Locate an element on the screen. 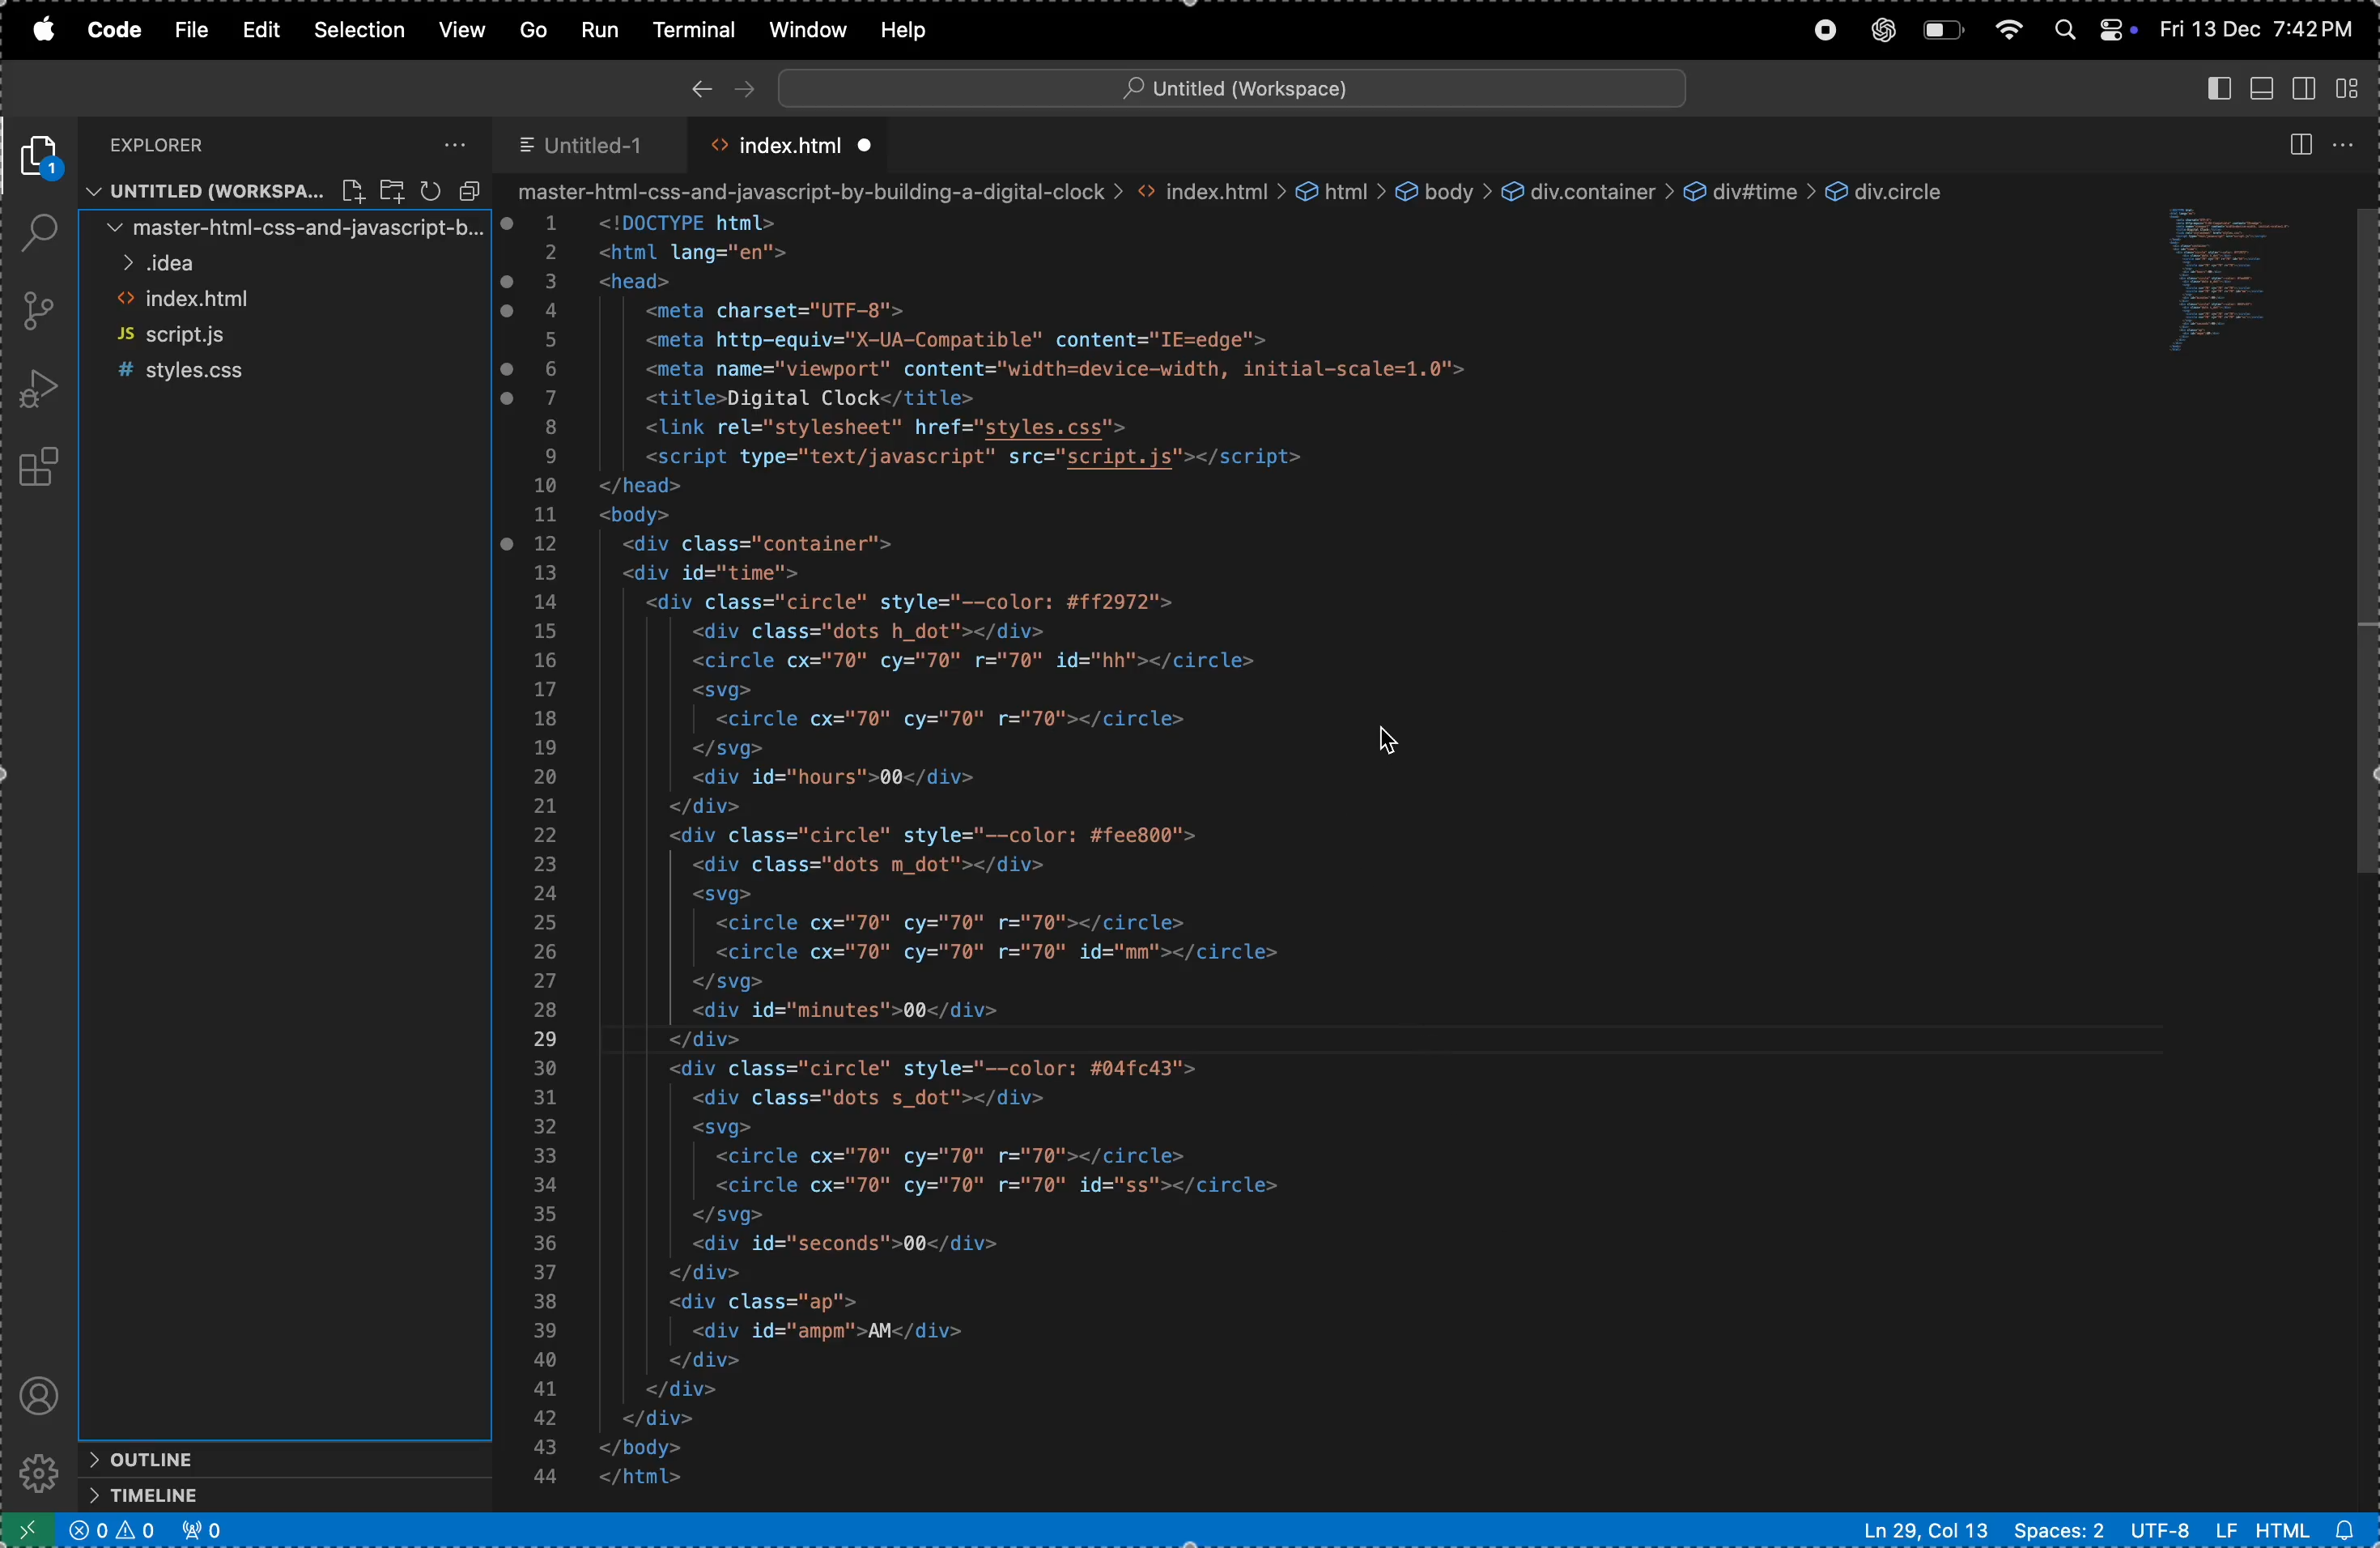 This screenshot has width=2380, height=1548. no ports forwarded is located at coordinates (203, 1531).